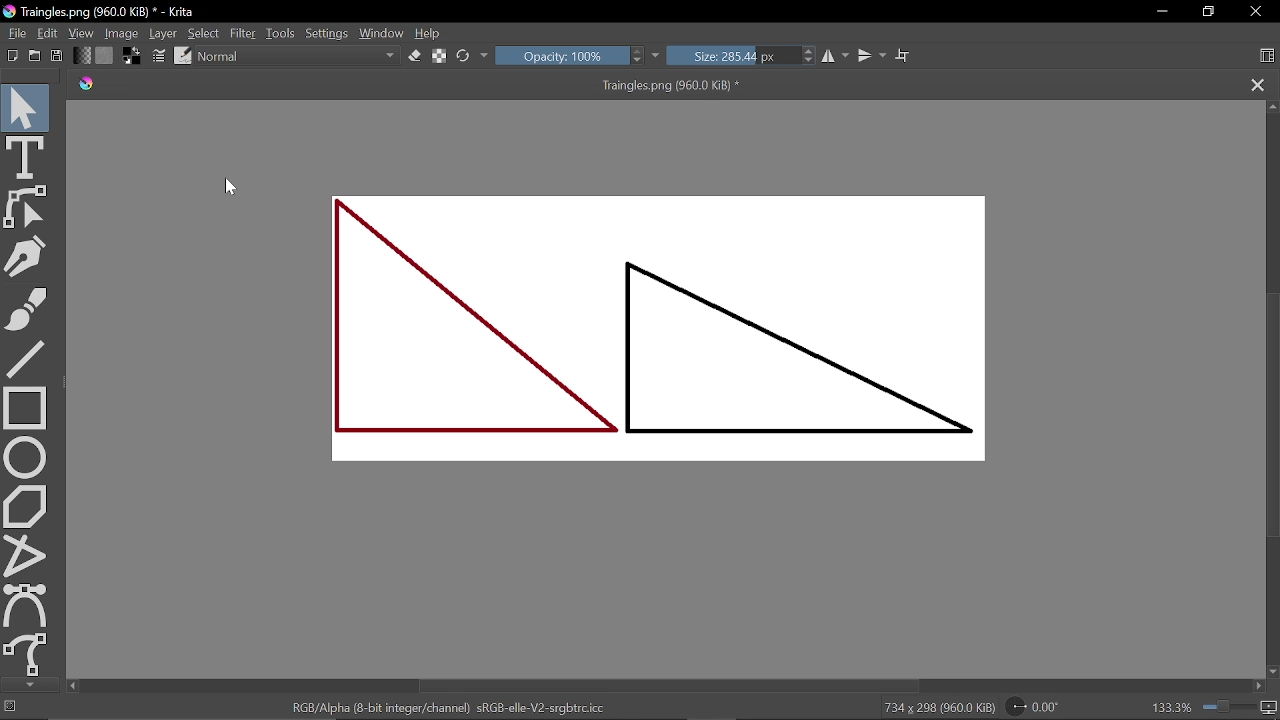 The image size is (1280, 720). I want to click on Freehand curve tool, so click(28, 654).